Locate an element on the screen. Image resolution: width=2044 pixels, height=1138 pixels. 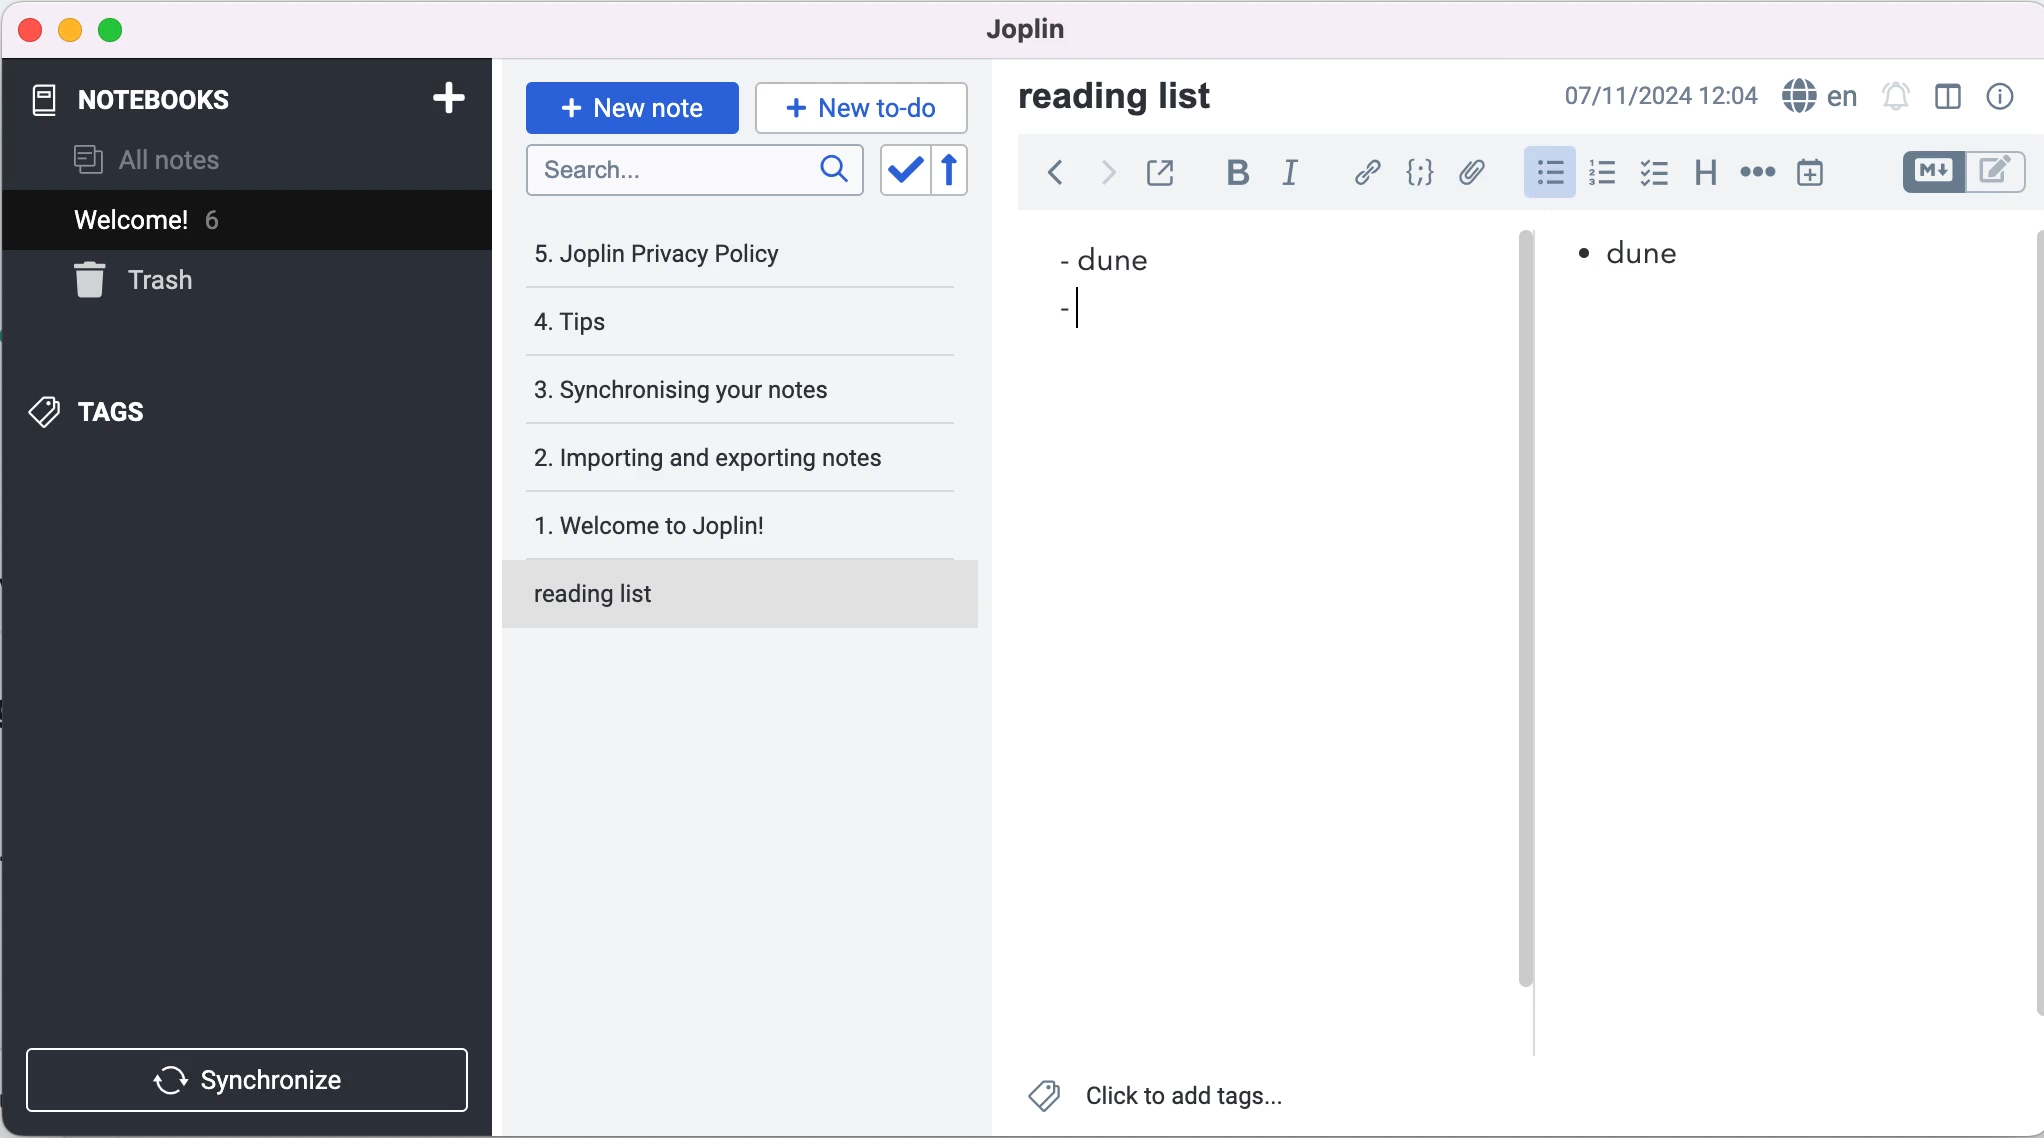
vertical slider is located at coordinates (1525, 630).